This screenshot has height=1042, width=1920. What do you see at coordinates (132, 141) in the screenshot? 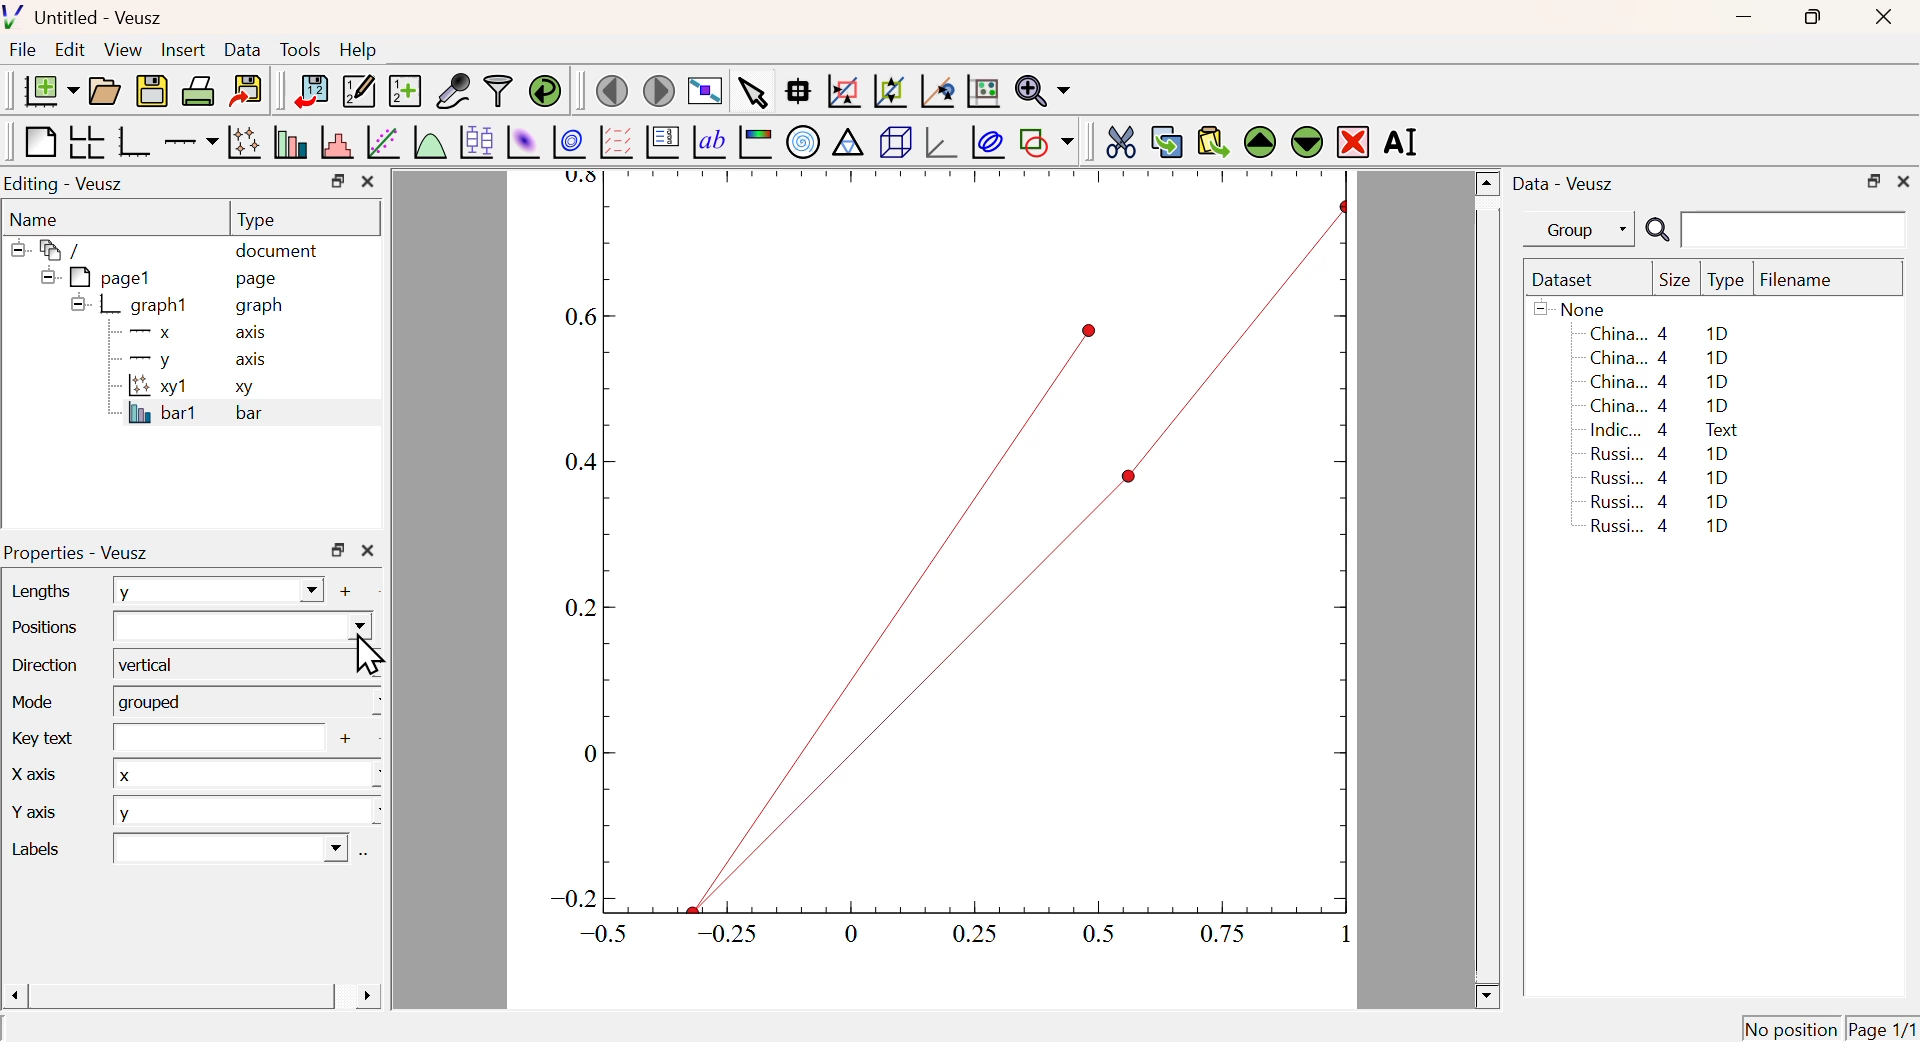
I see `Base Graph` at bounding box center [132, 141].